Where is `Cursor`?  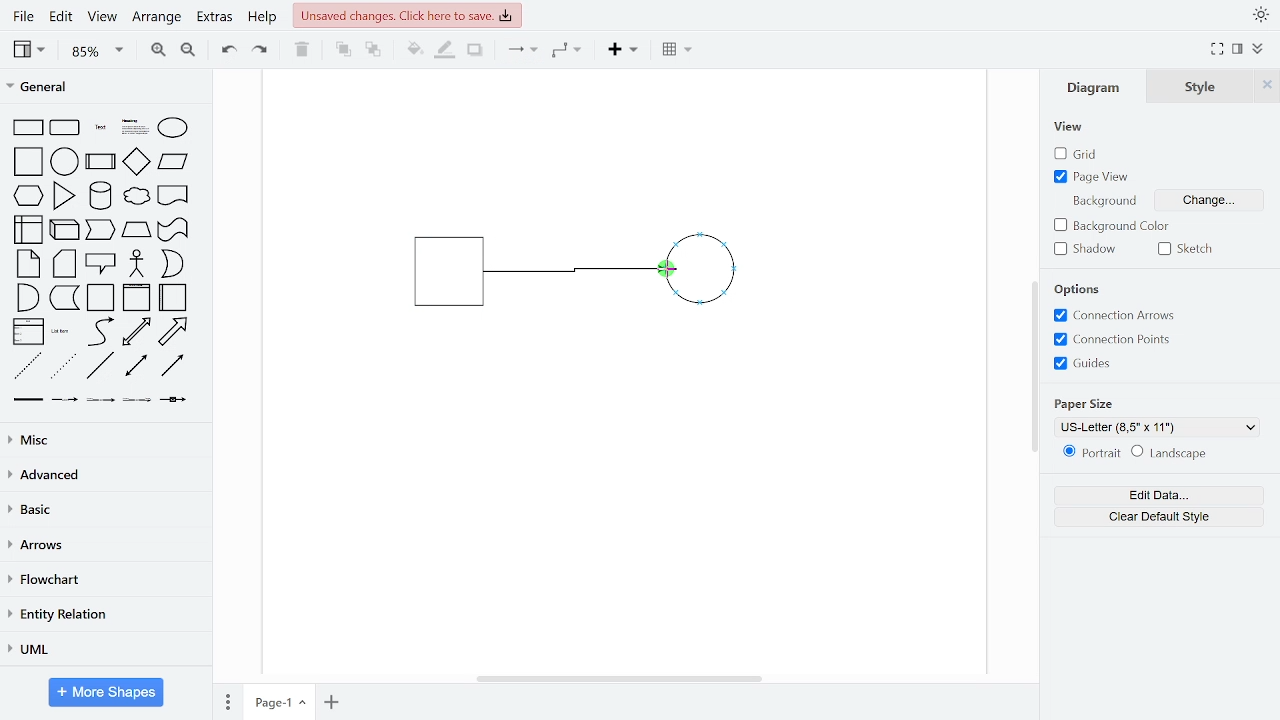 Cursor is located at coordinates (667, 272).